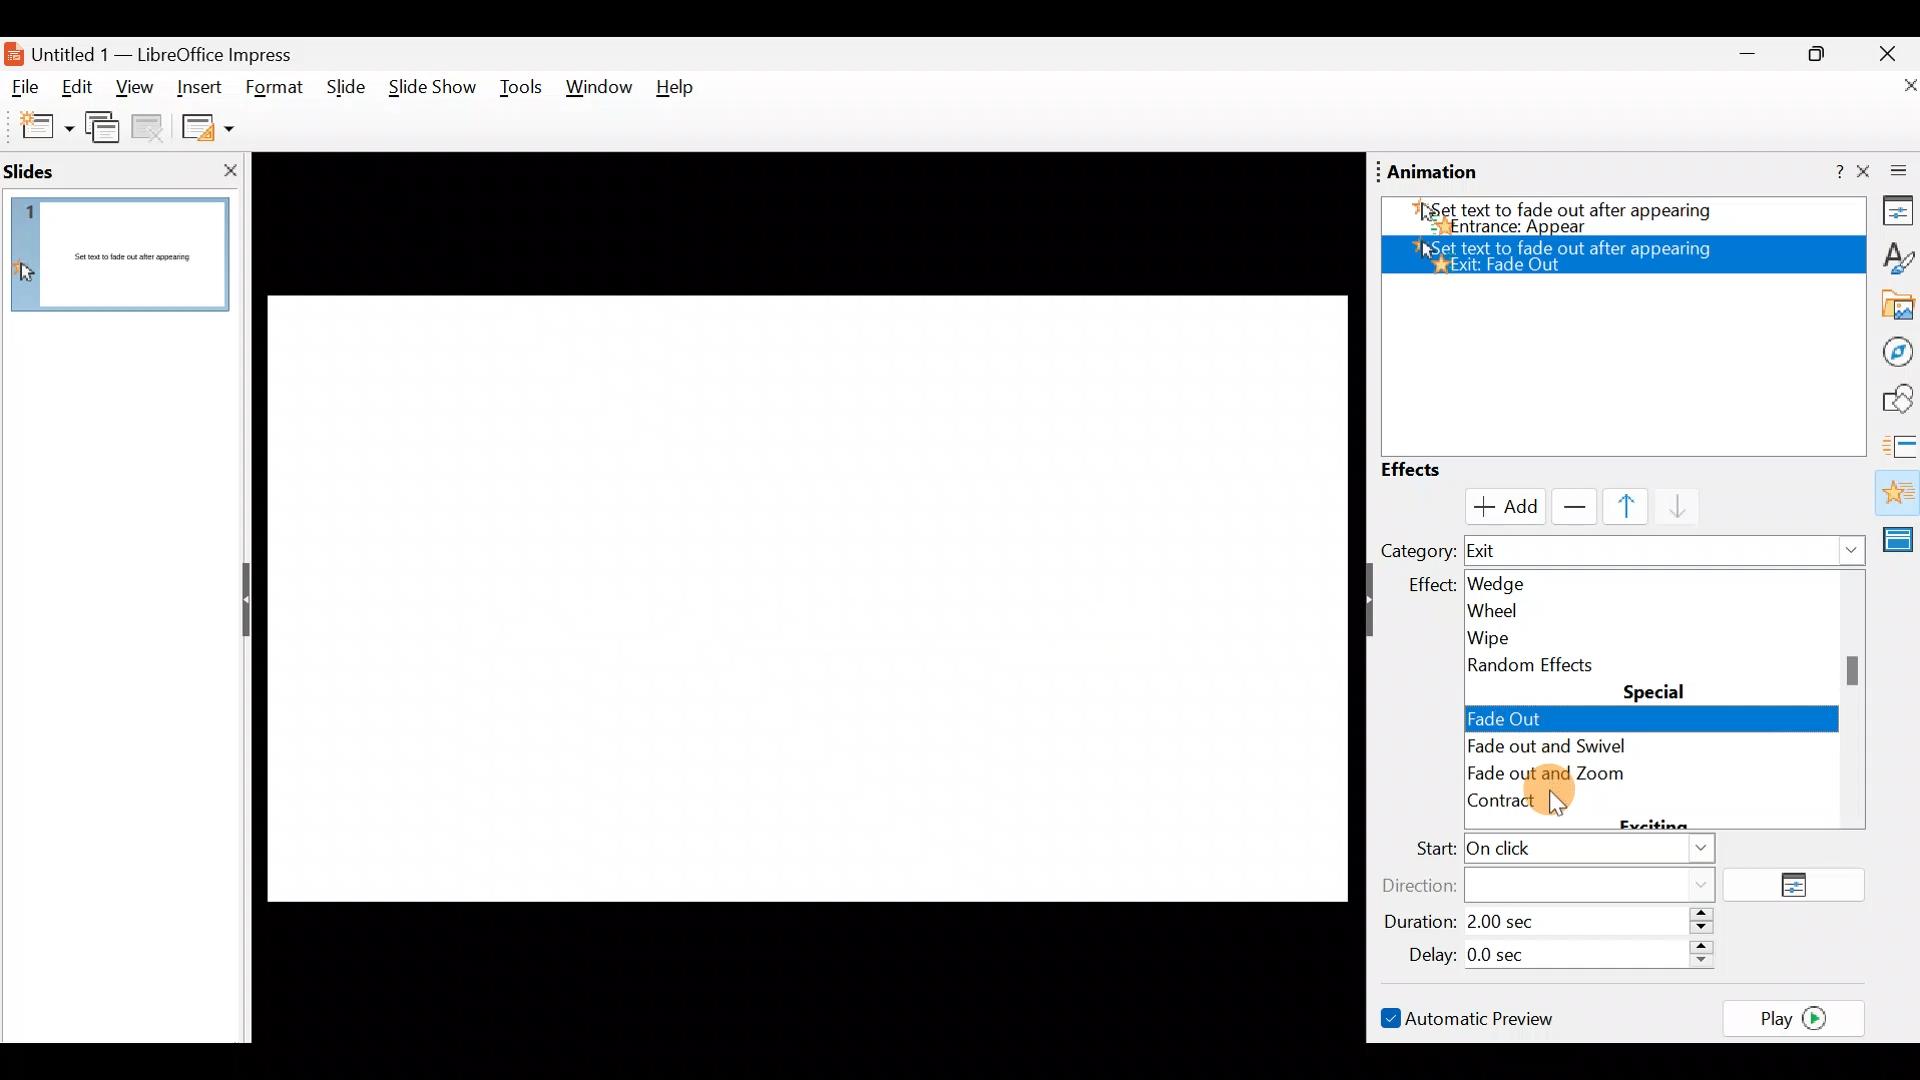 This screenshot has width=1920, height=1080. What do you see at coordinates (134, 93) in the screenshot?
I see `View` at bounding box center [134, 93].